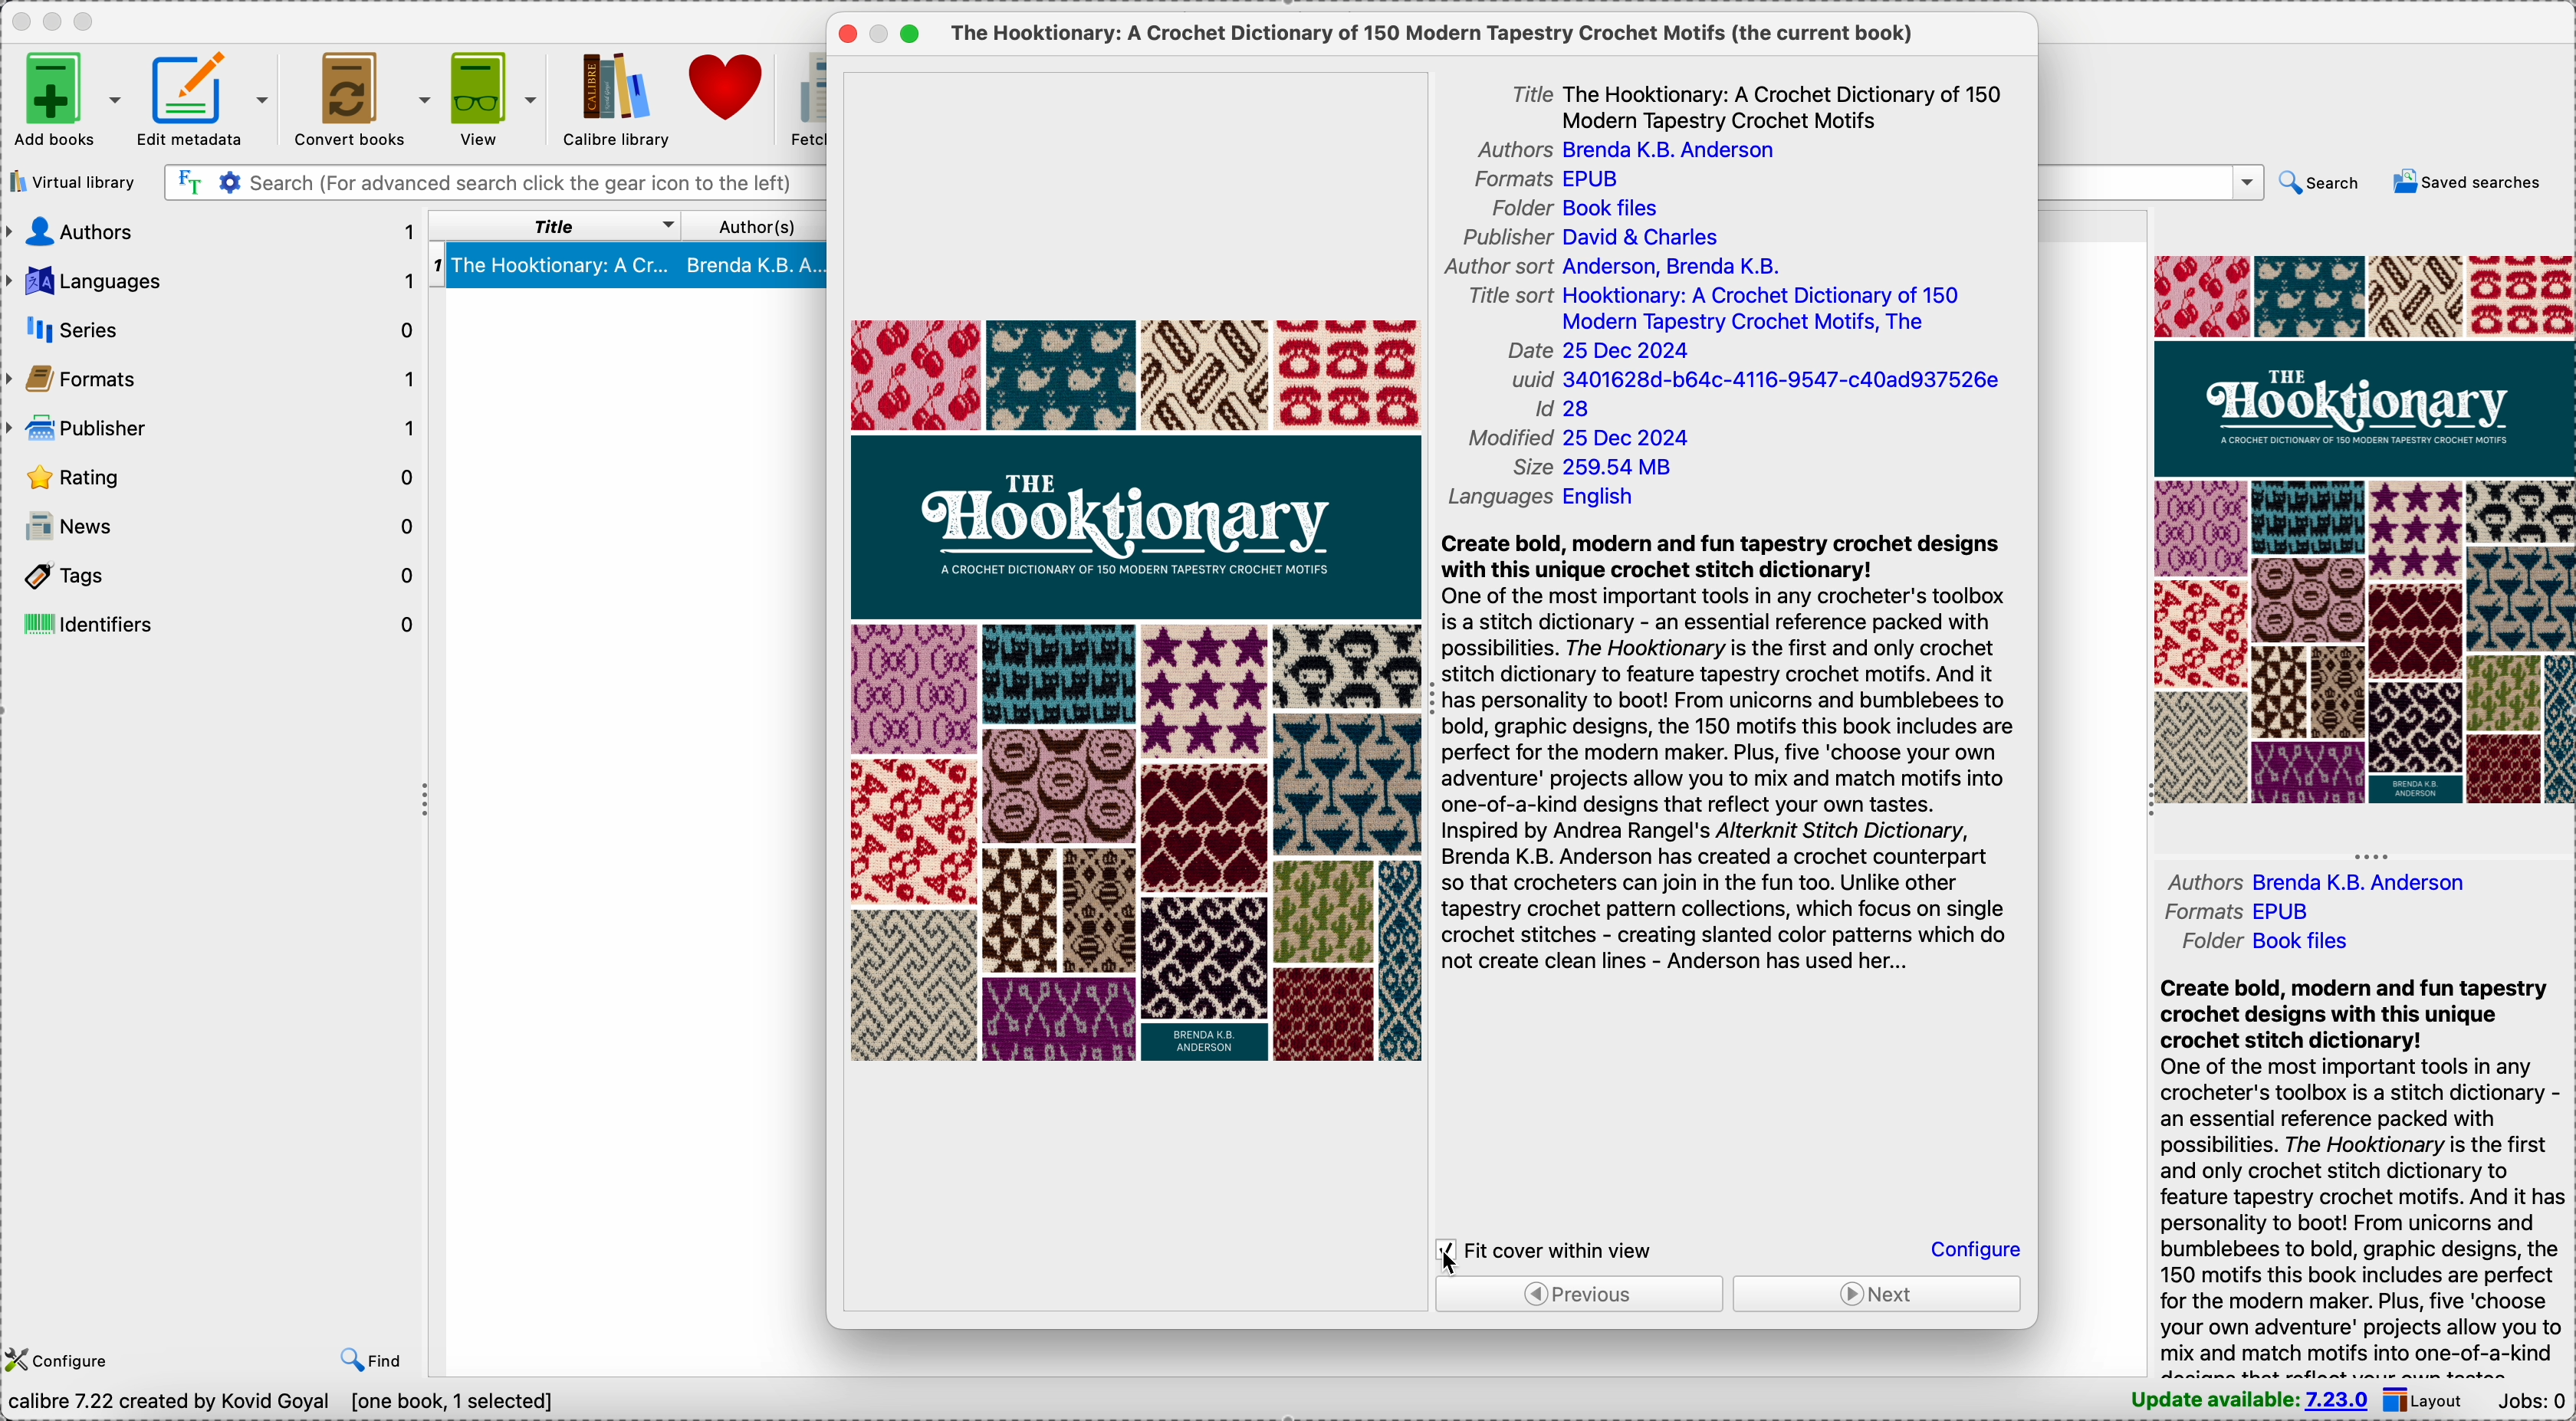 This screenshot has width=2576, height=1421. What do you see at coordinates (2363, 530) in the screenshot?
I see `double click on book cover preview` at bounding box center [2363, 530].